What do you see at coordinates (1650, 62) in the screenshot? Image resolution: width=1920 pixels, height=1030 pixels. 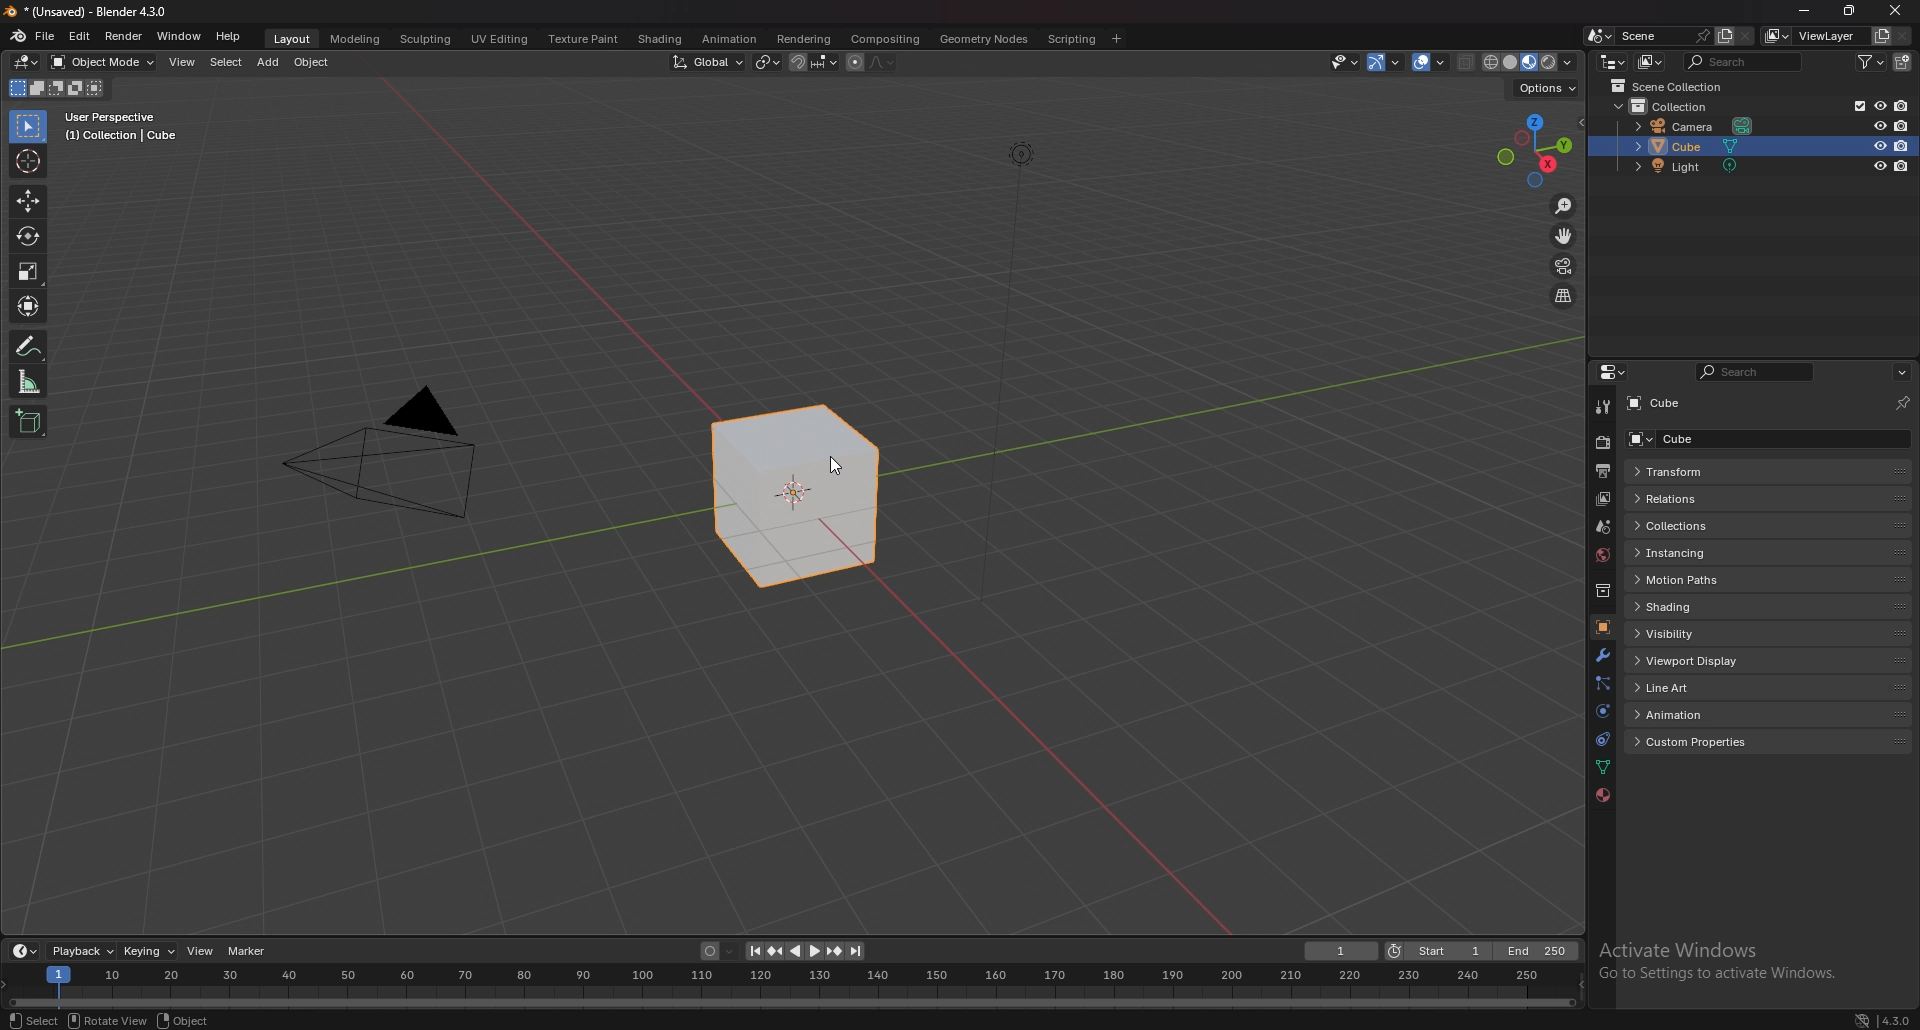 I see `display mode` at bounding box center [1650, 62].